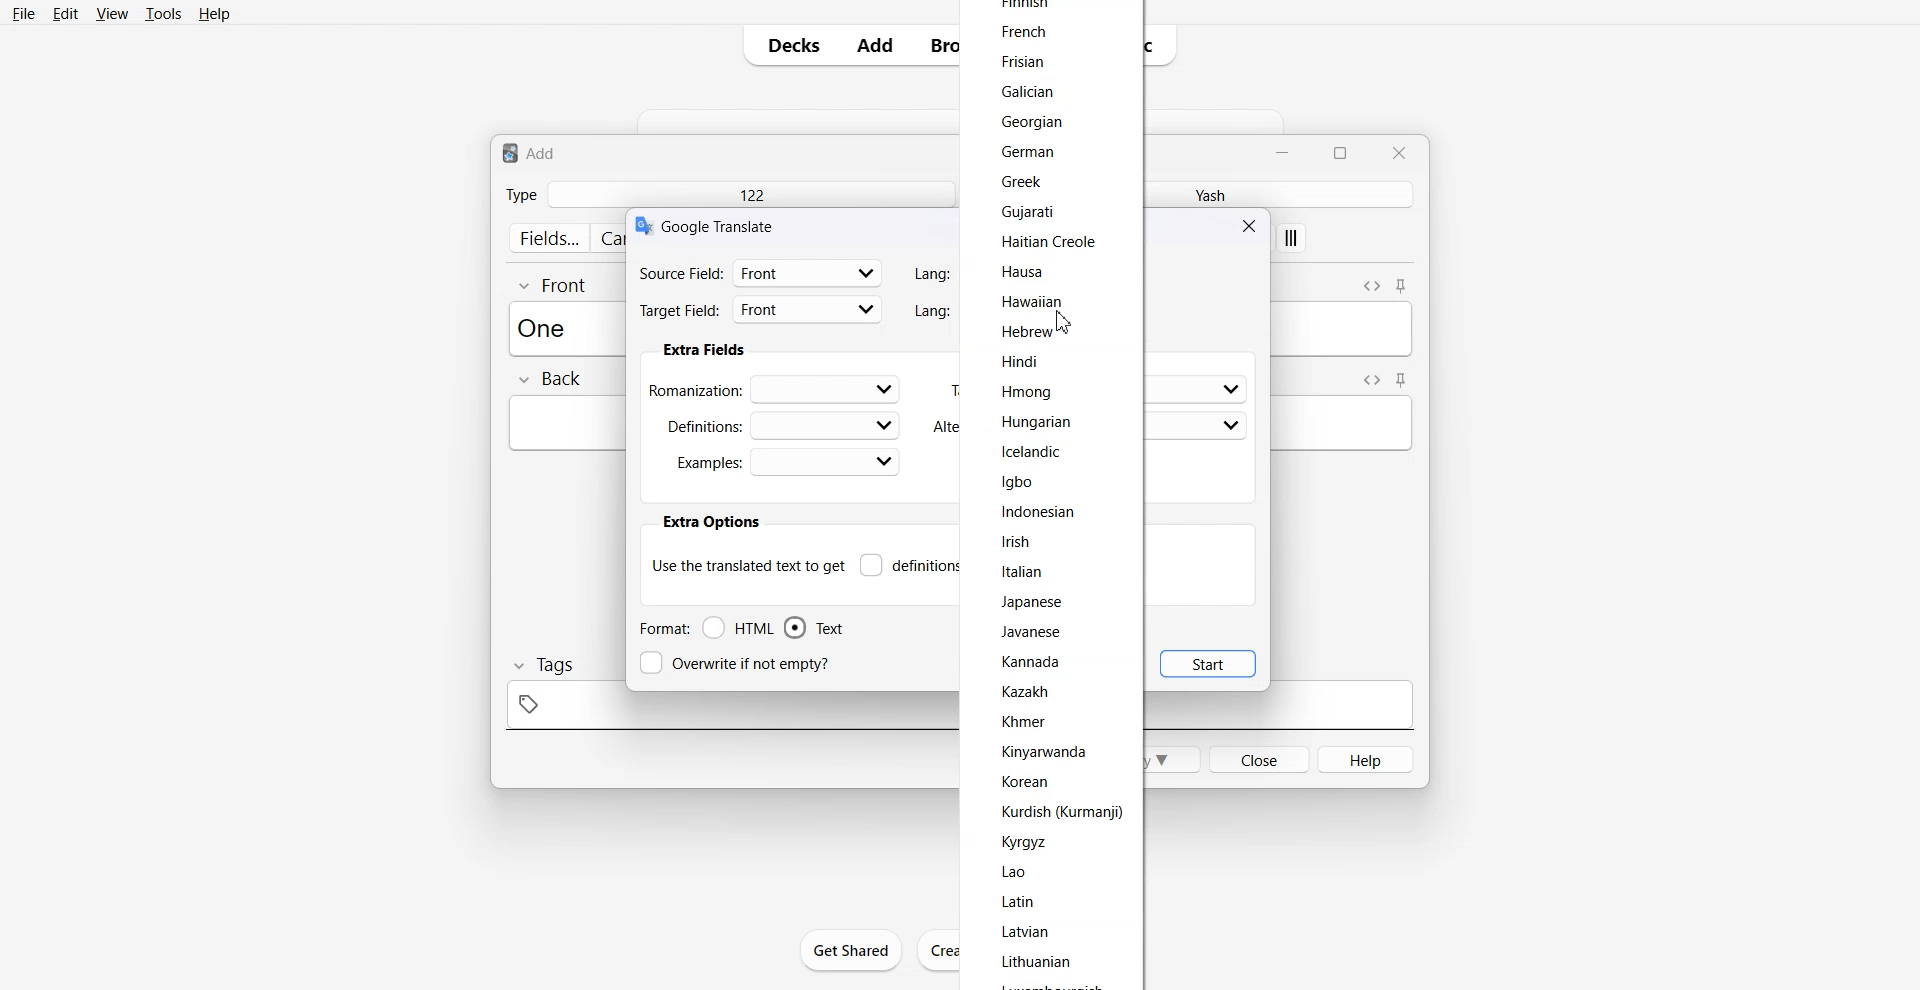 The width and height of the screenshot is (1920, 990). What do you see at coordinates (1023, 61) in the screenshot?
I see `Frisian` at bounding box center [1023, 61].